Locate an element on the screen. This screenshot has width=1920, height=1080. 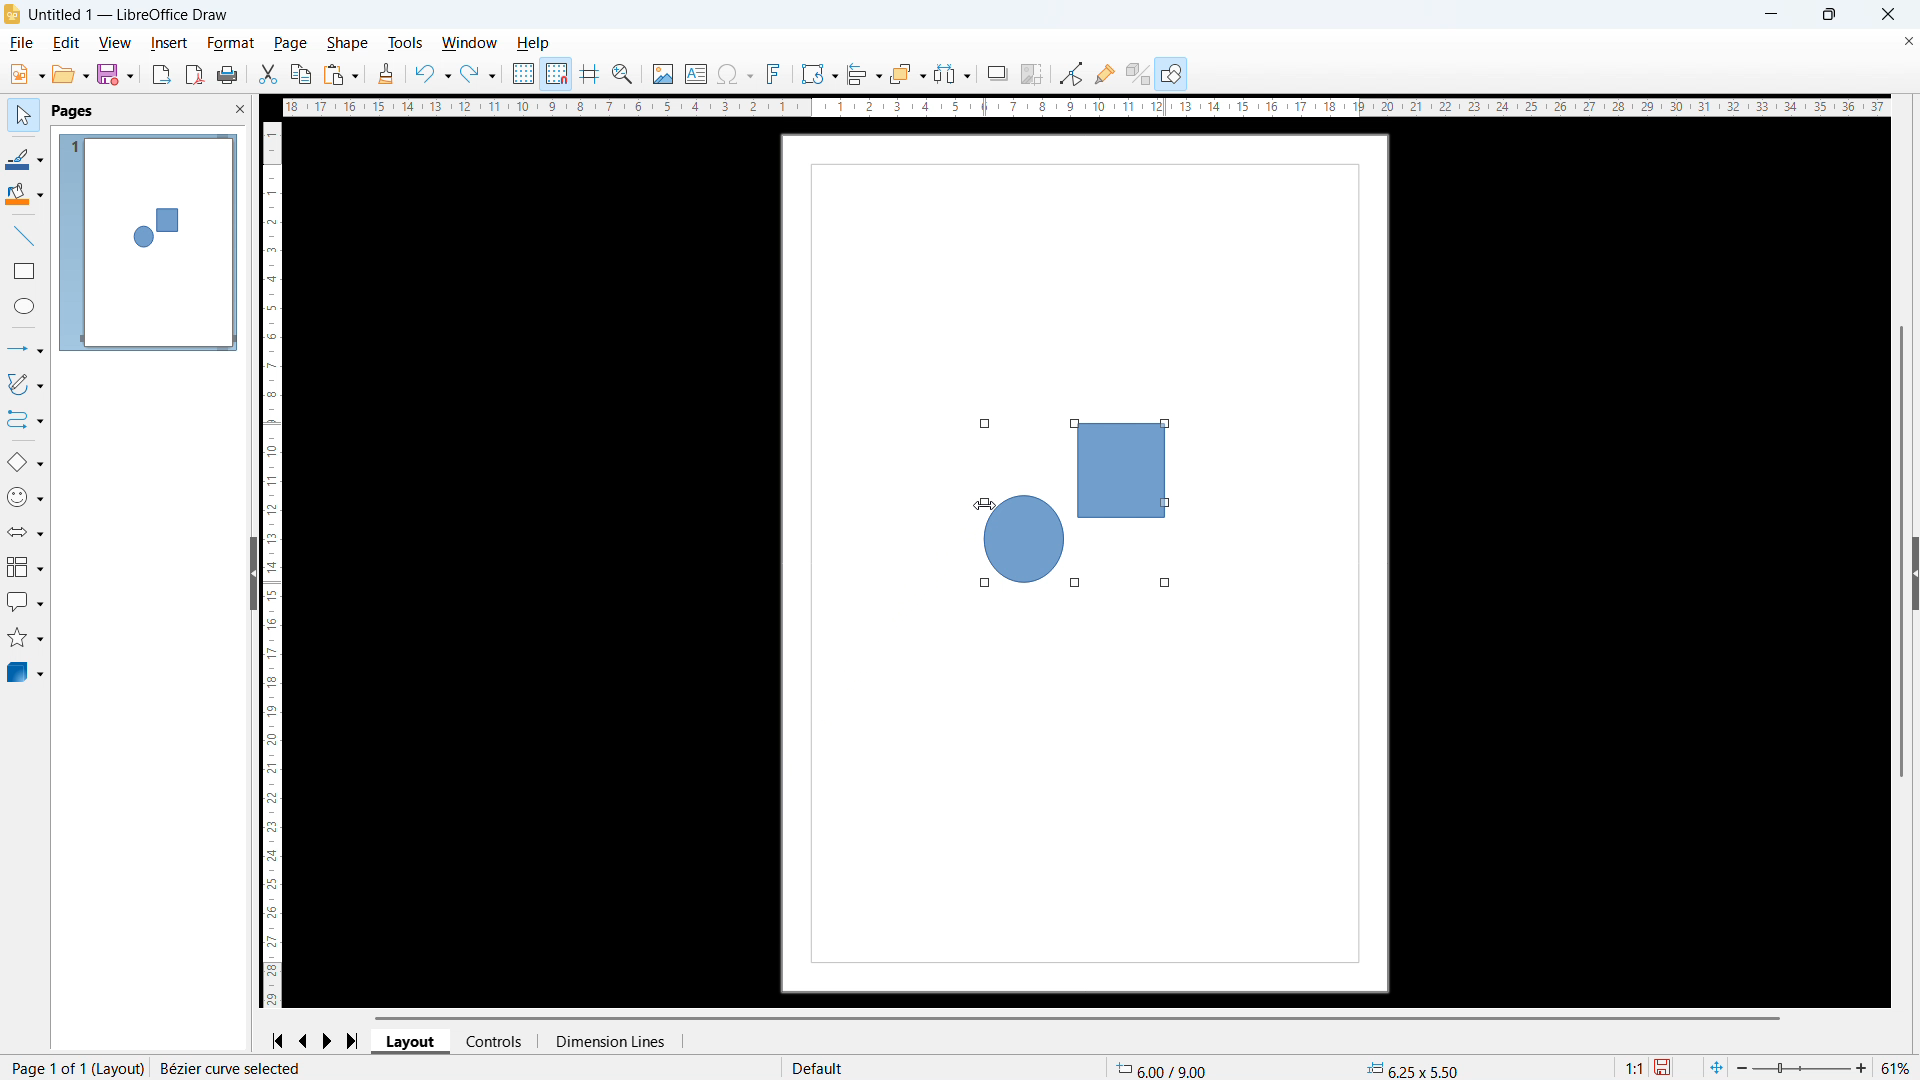
Pages  is located at coordinates (74, 112).